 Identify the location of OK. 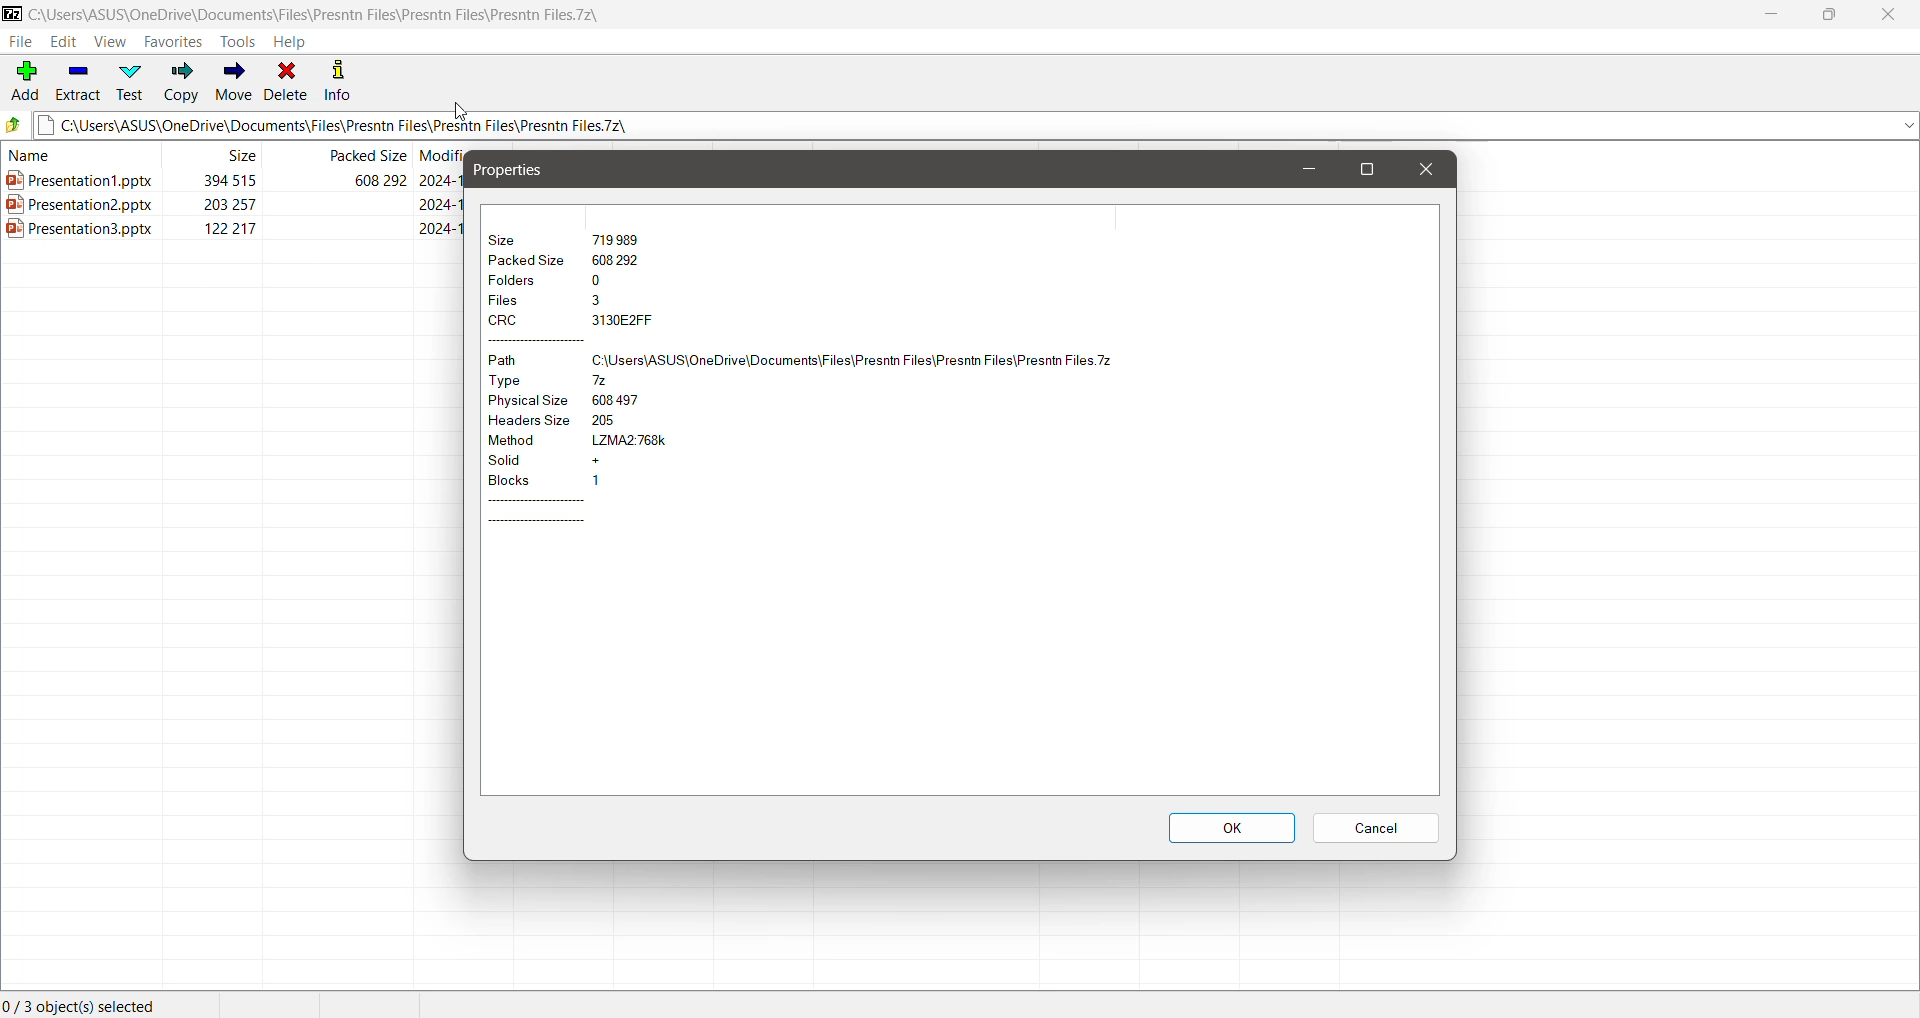
(1231, 828).